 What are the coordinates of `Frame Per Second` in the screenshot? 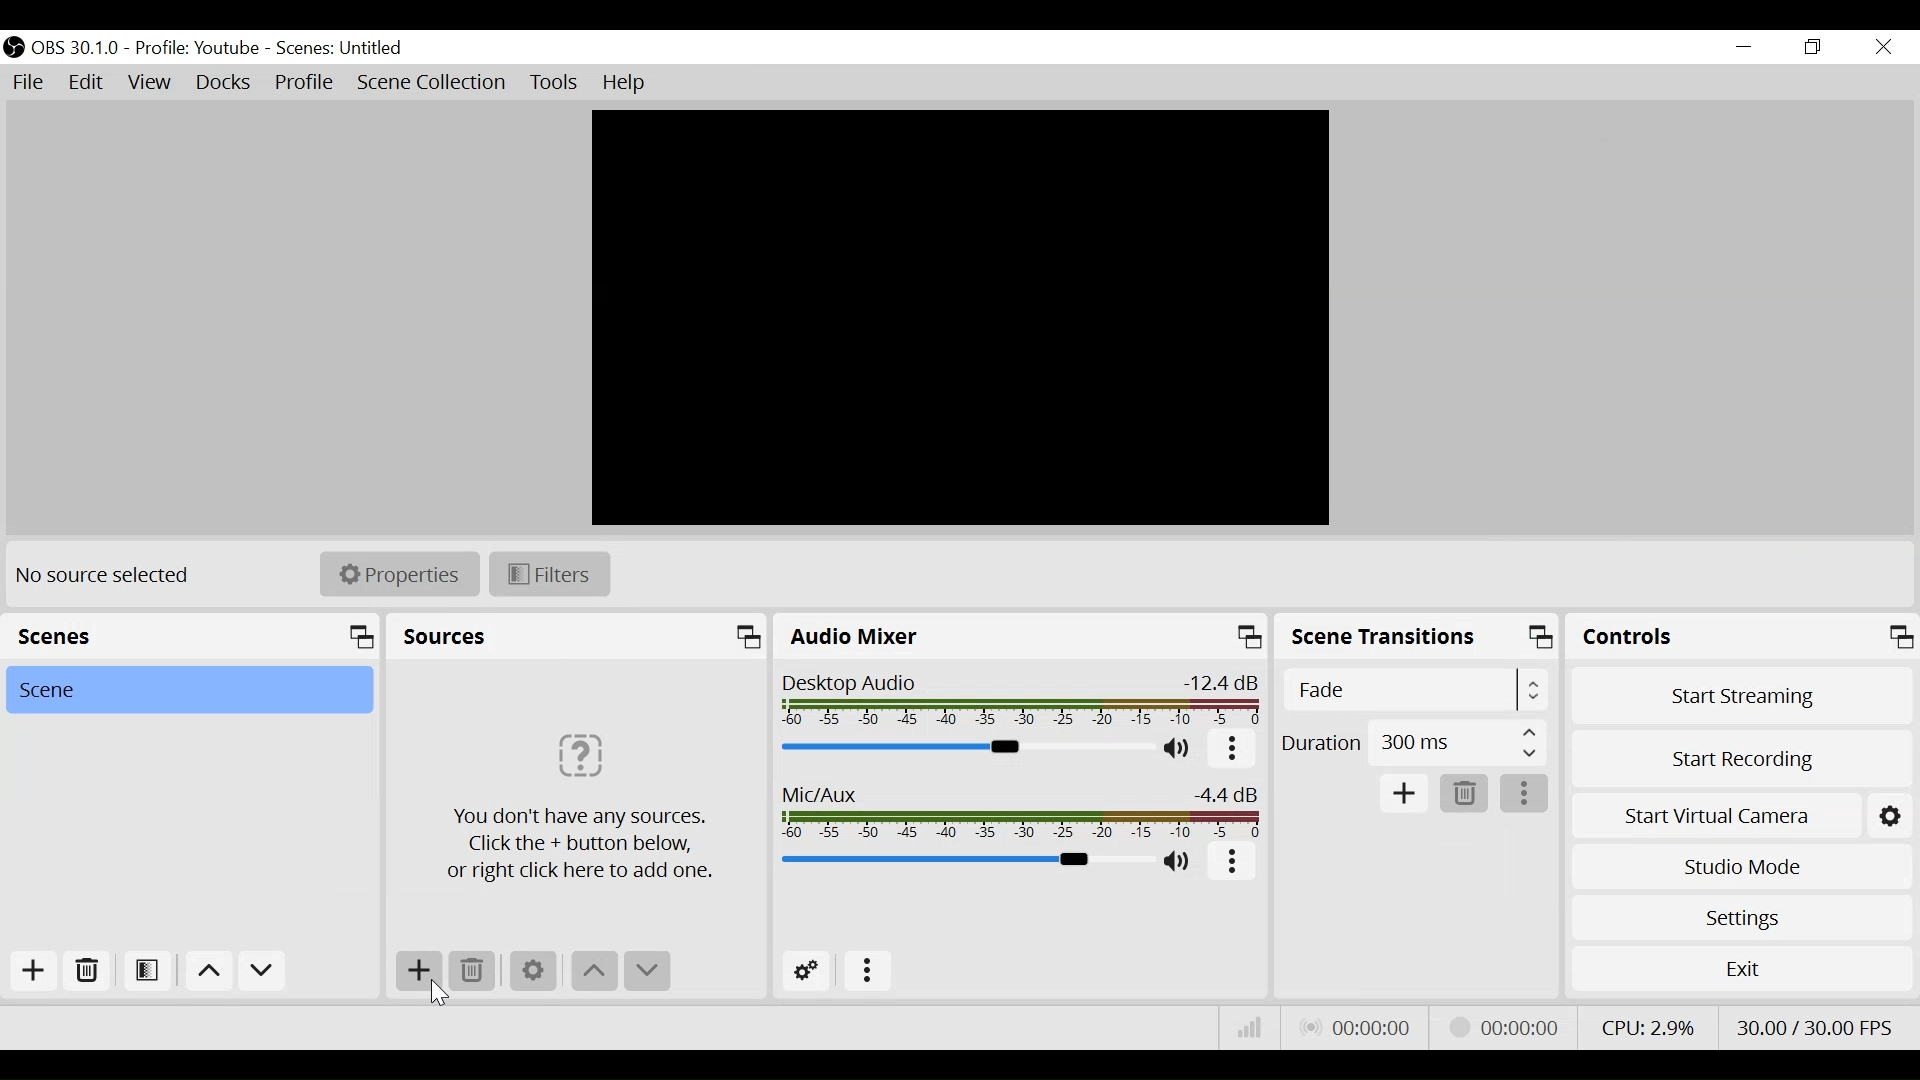 It's located at (1815, 1024).